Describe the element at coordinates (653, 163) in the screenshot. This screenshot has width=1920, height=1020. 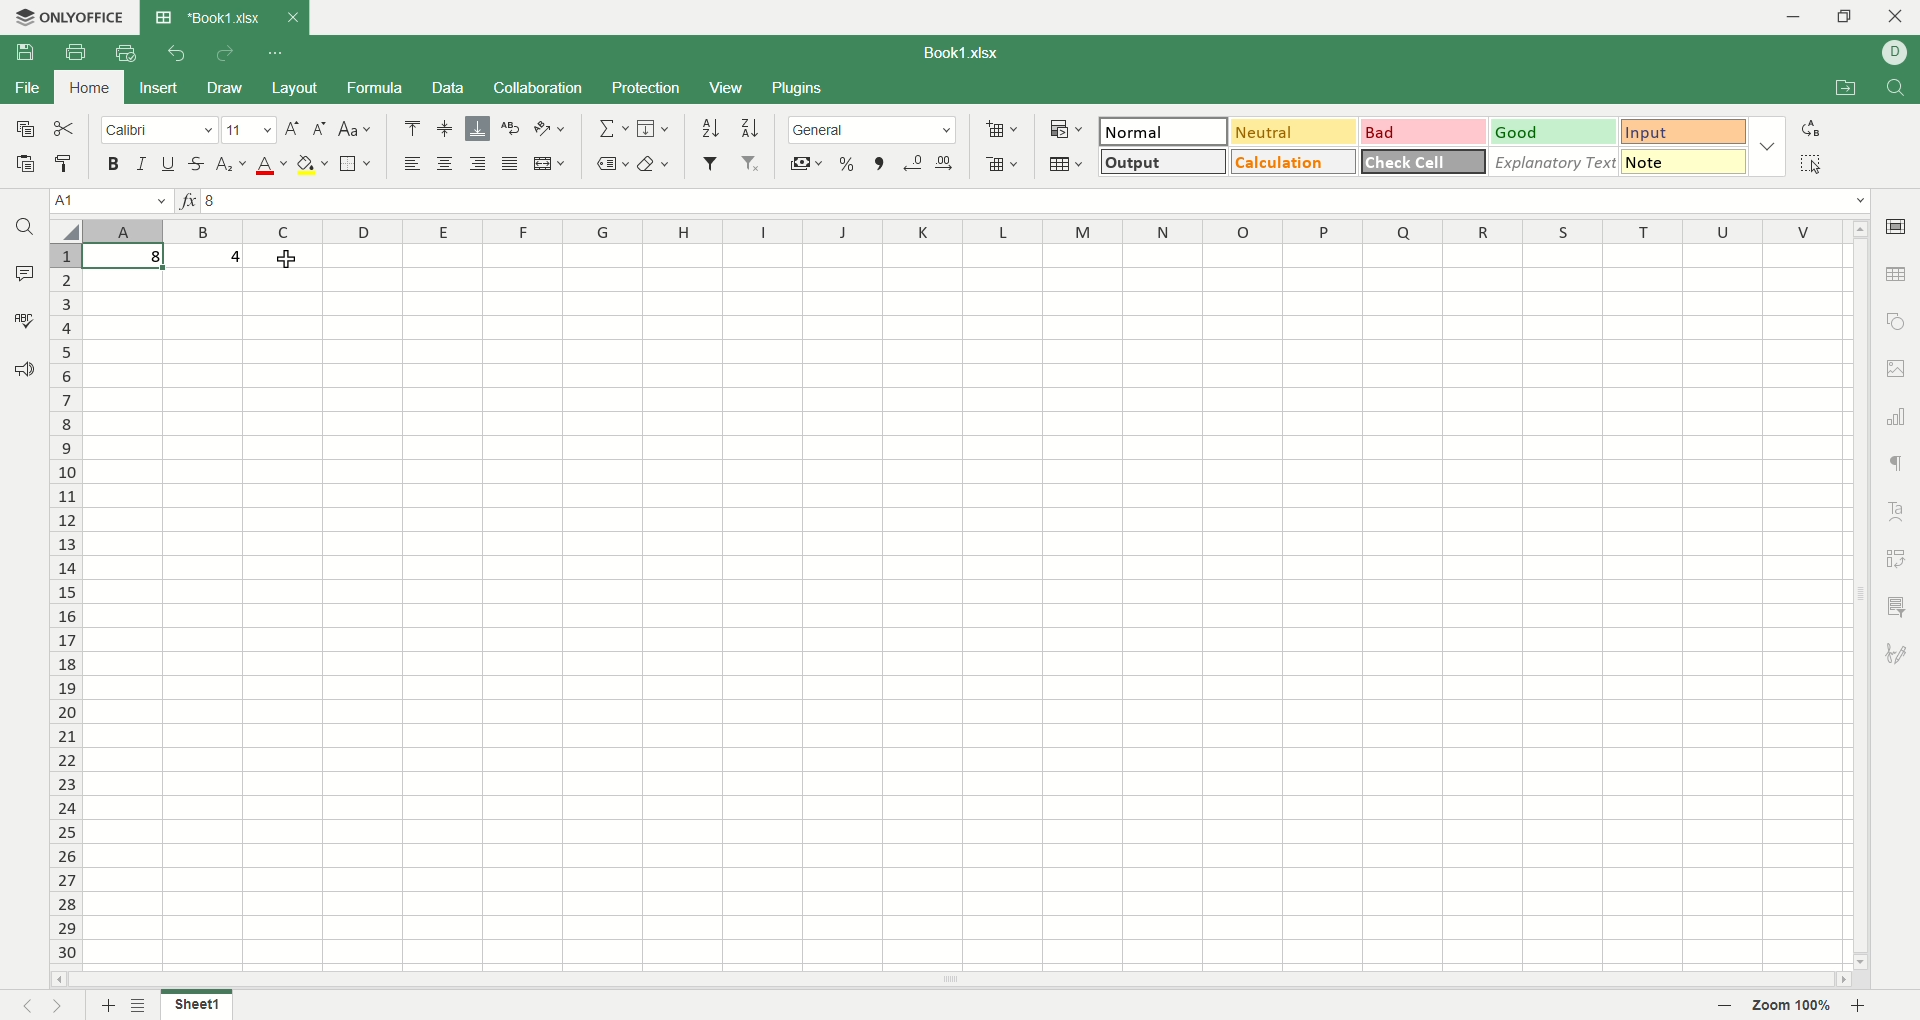
I see `clear` at that location.